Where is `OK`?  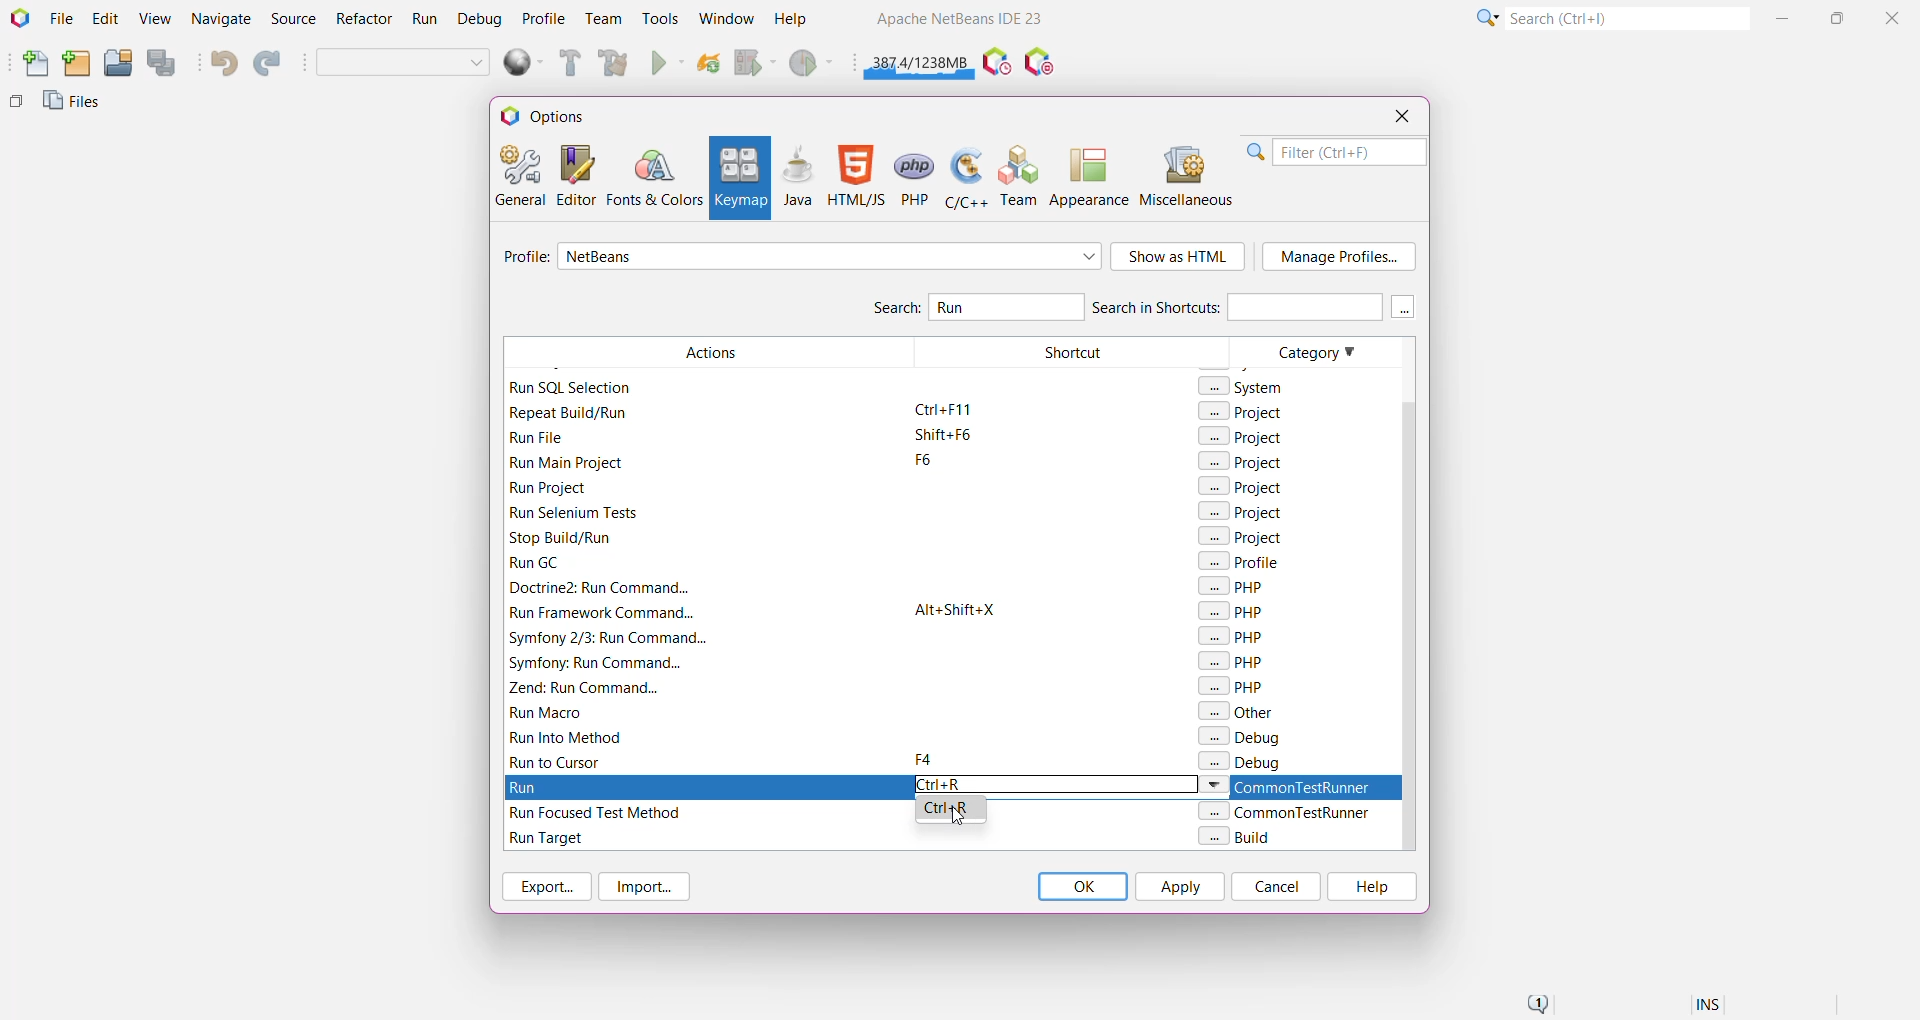 OK is located at coordinates (1082, 886).